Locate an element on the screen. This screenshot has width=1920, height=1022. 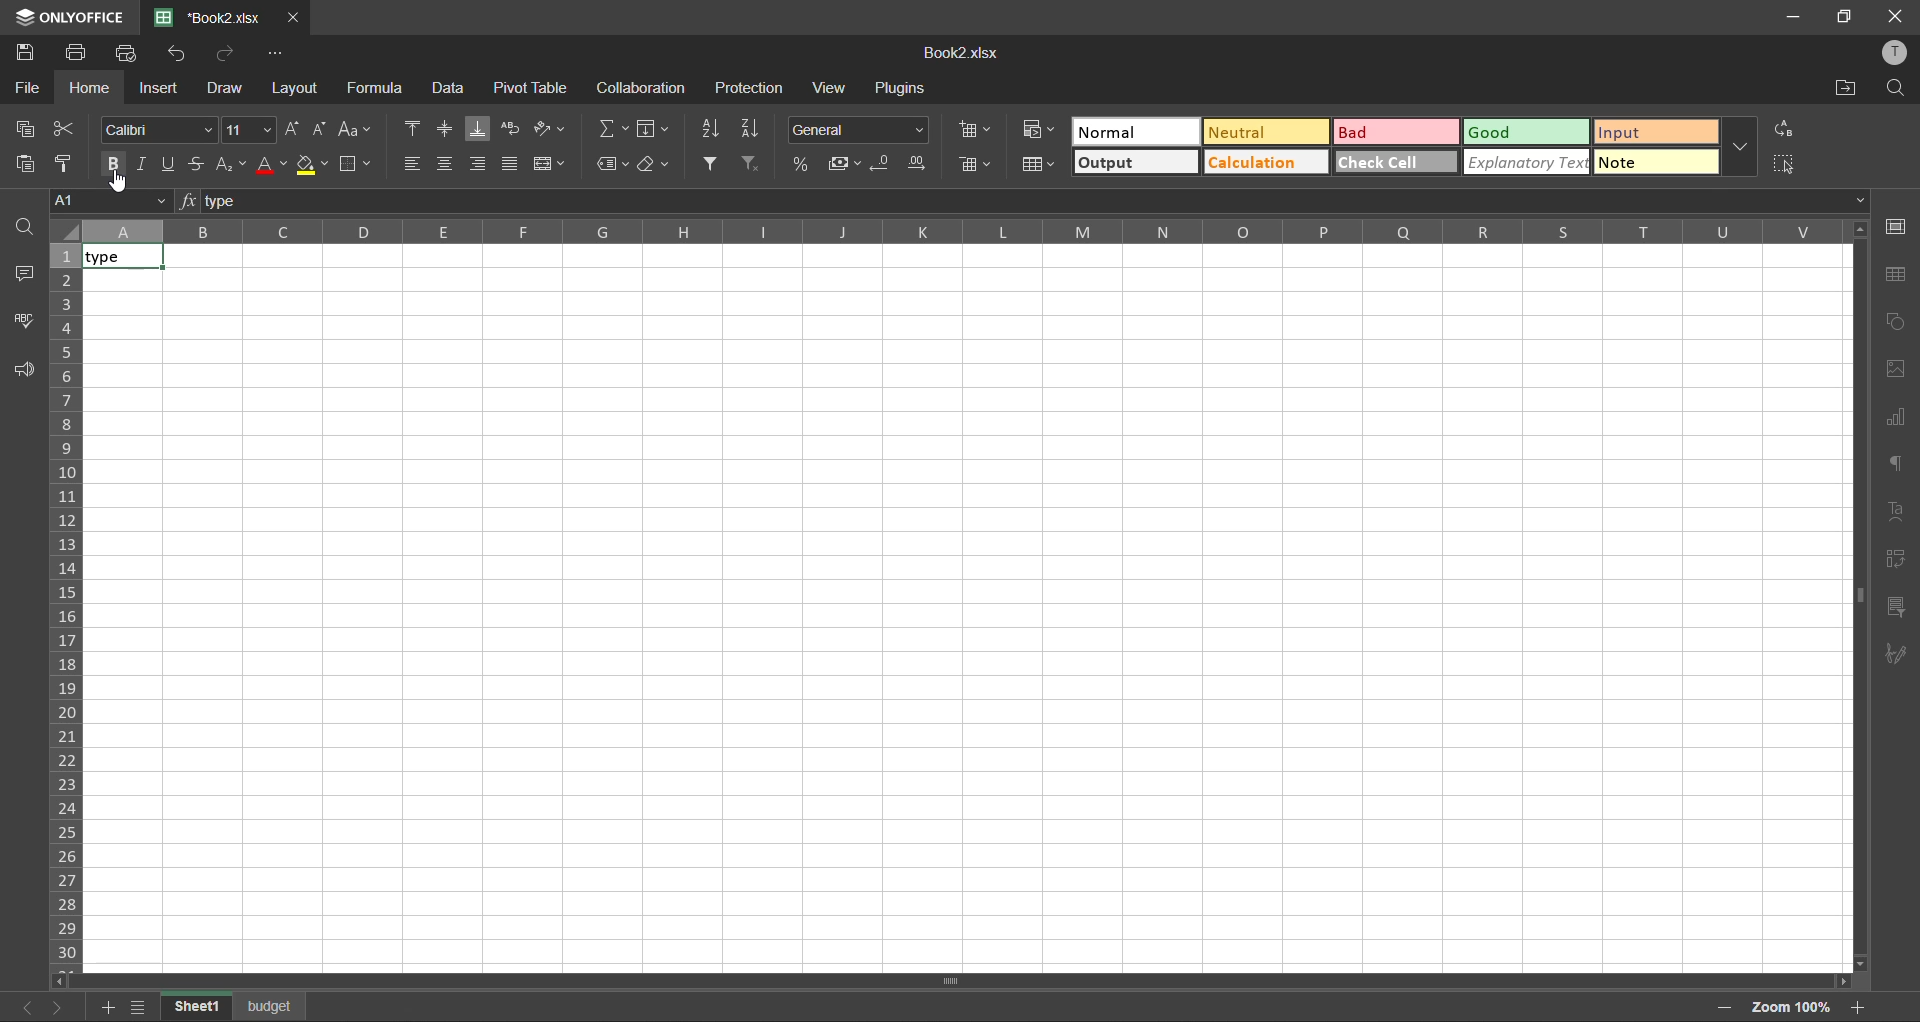
increase decimal is located at coordinates (920, 162).